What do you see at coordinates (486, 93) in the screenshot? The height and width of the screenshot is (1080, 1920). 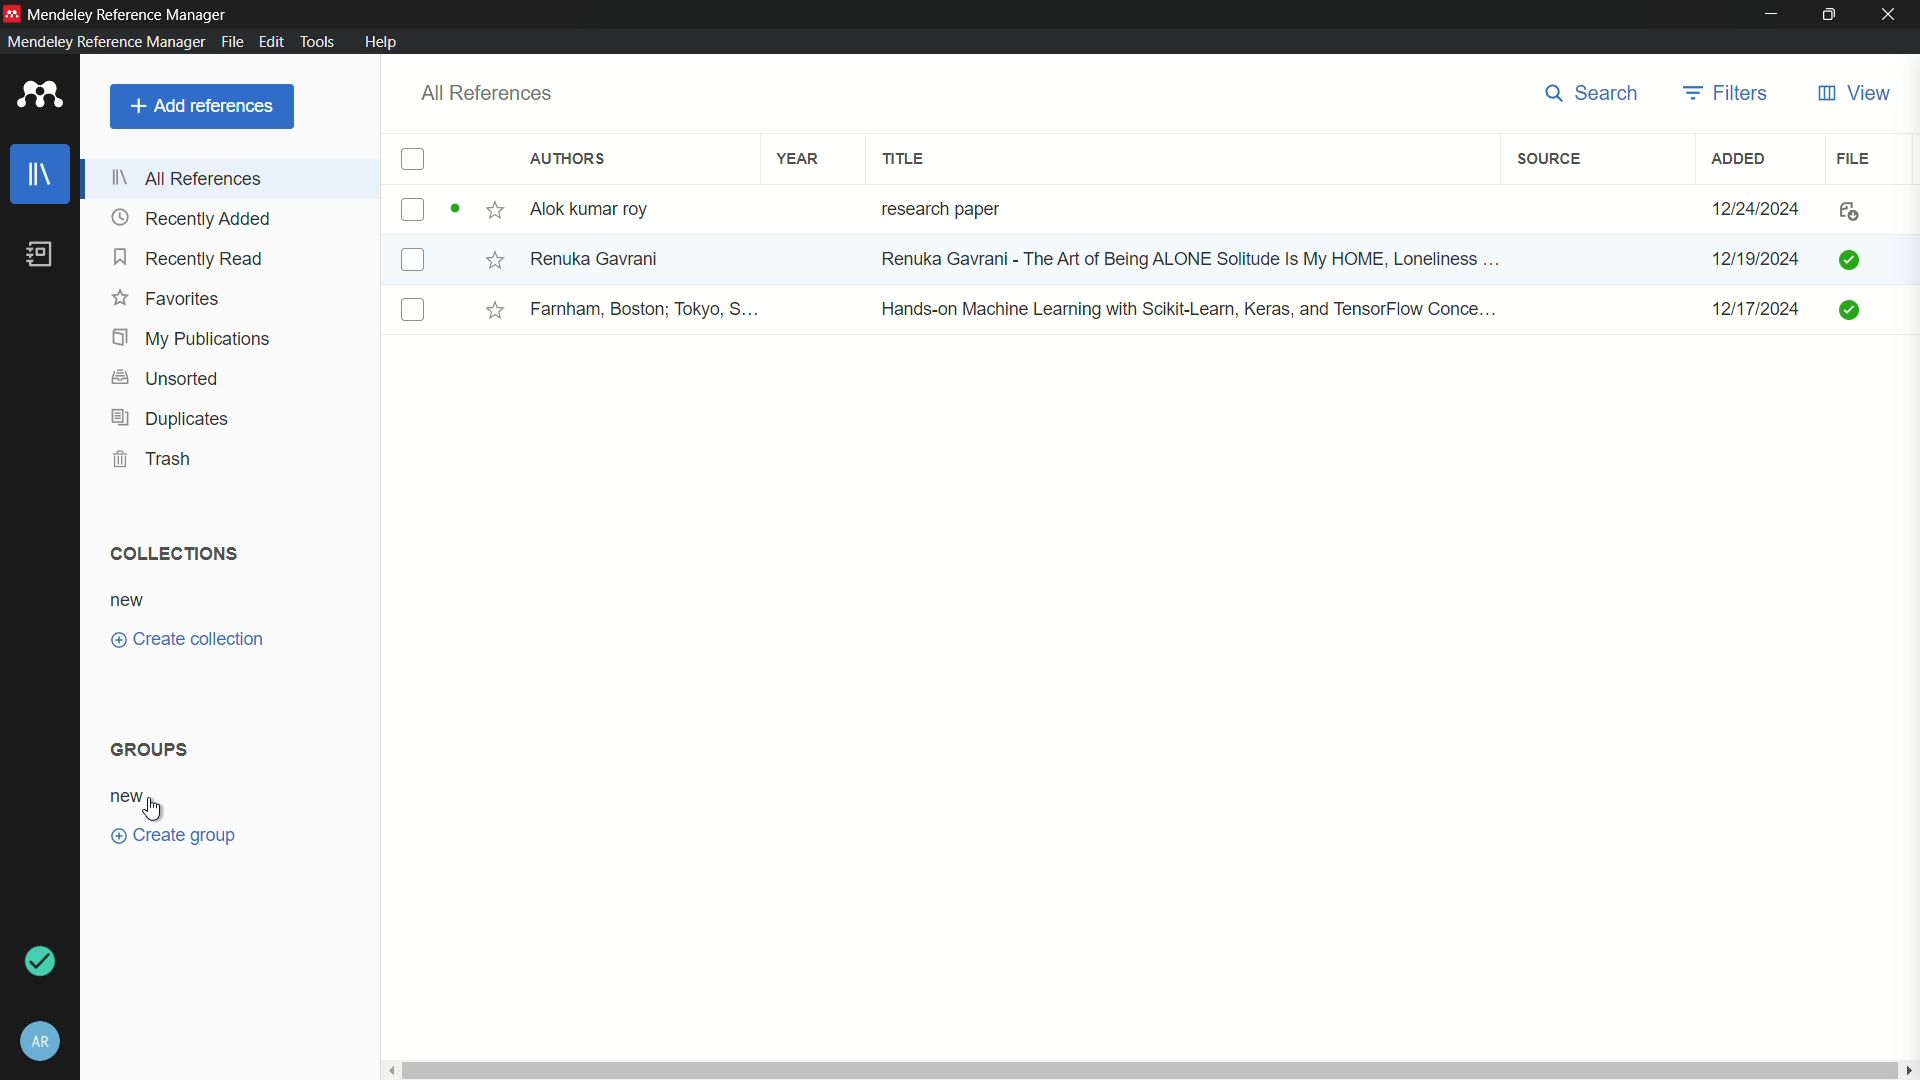 I see `all references` at bounding box center [486, 93].